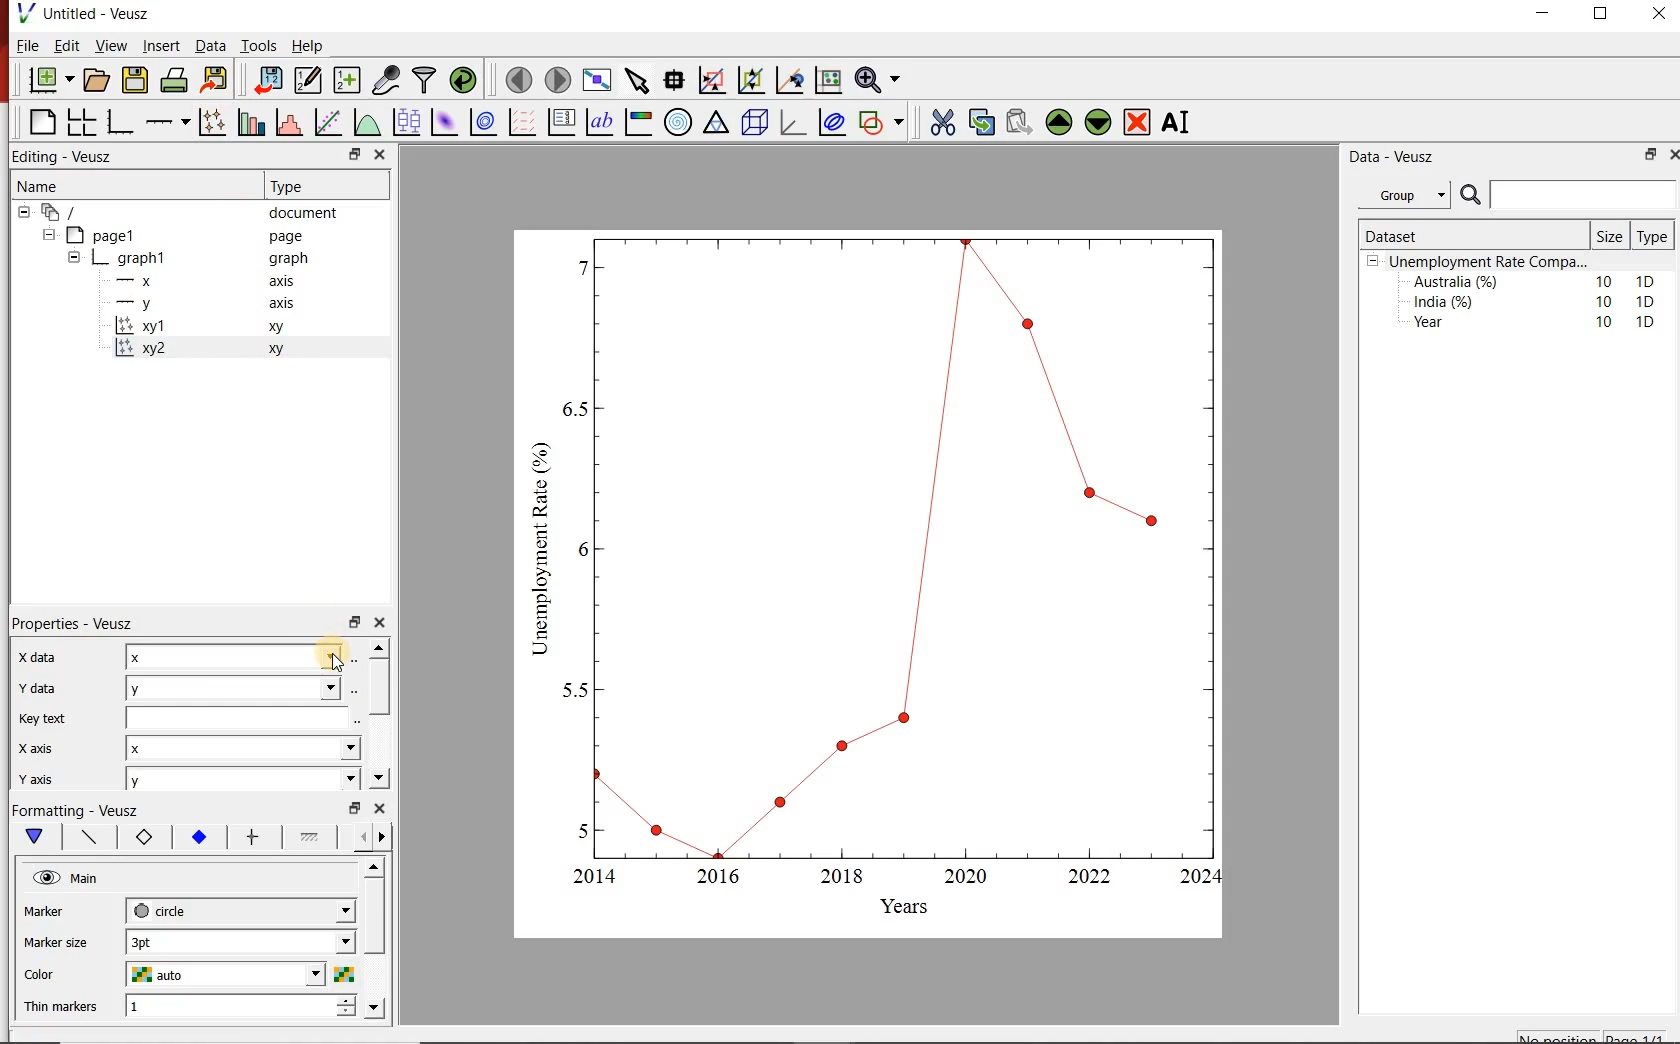 The width and height of the screenshot is (1680, 1044). What do you see at coordinates (126, 184) in the screenshot?
I see `Name` at bounding box center [126, 184].